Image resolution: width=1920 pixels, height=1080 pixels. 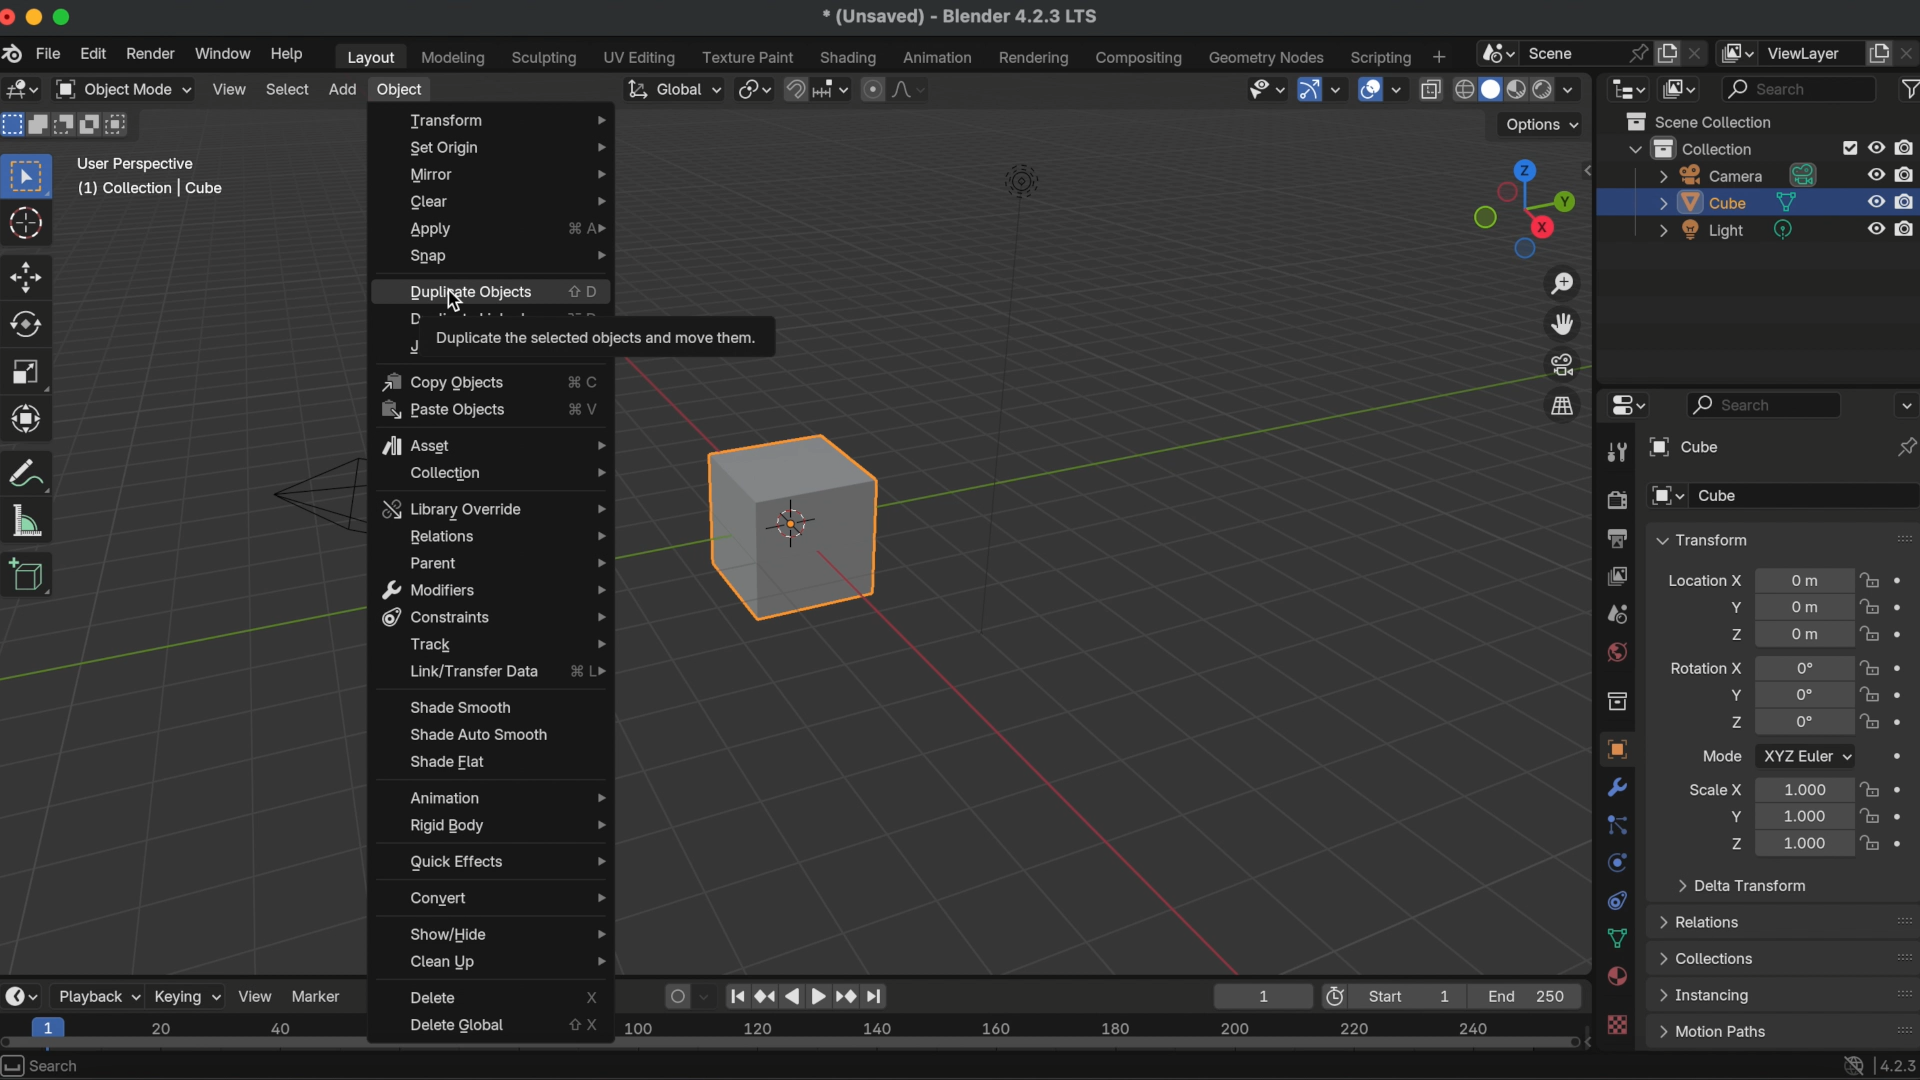 I want to click on shading, so click(x=1577, y=88).